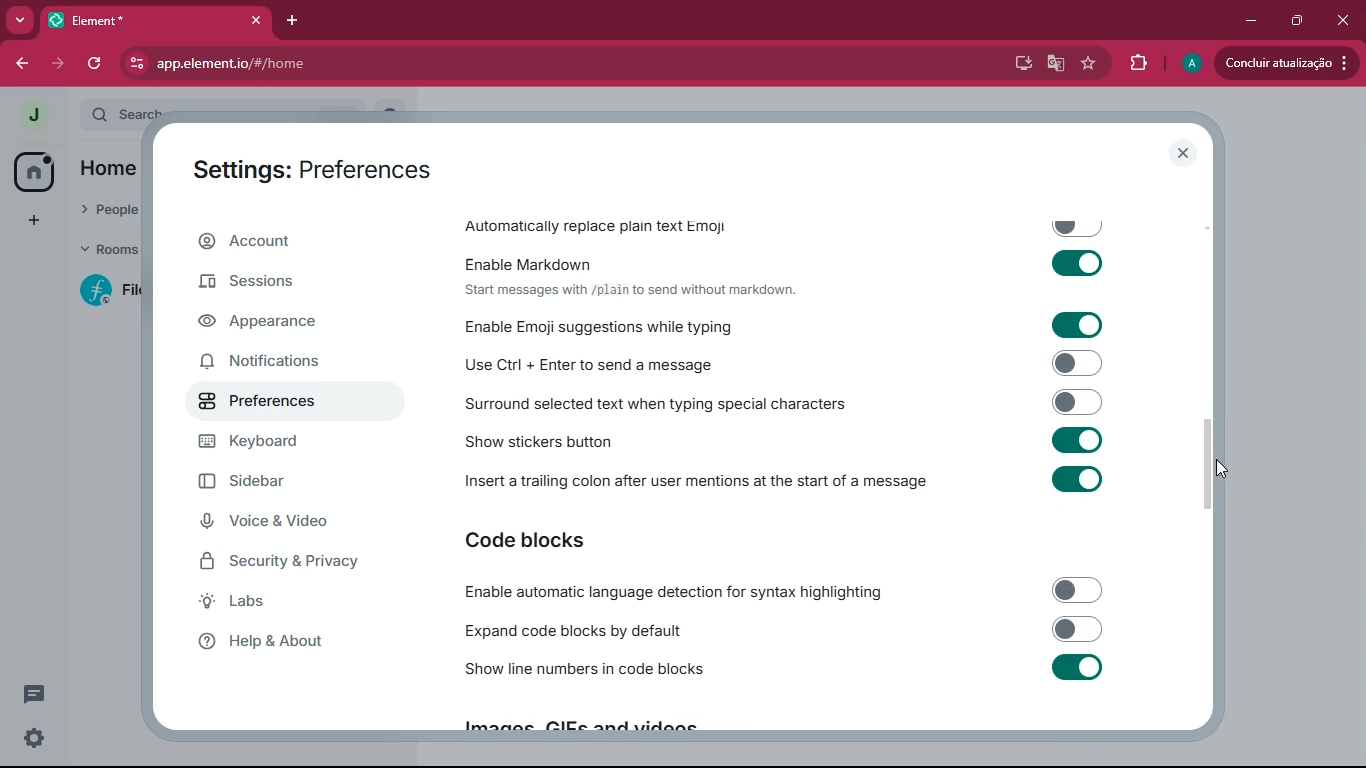 The image size is (1366, 768). What do you see at coordinates (114, 170) in the screenshot?
I see `home` at bounding box center [114, 170].